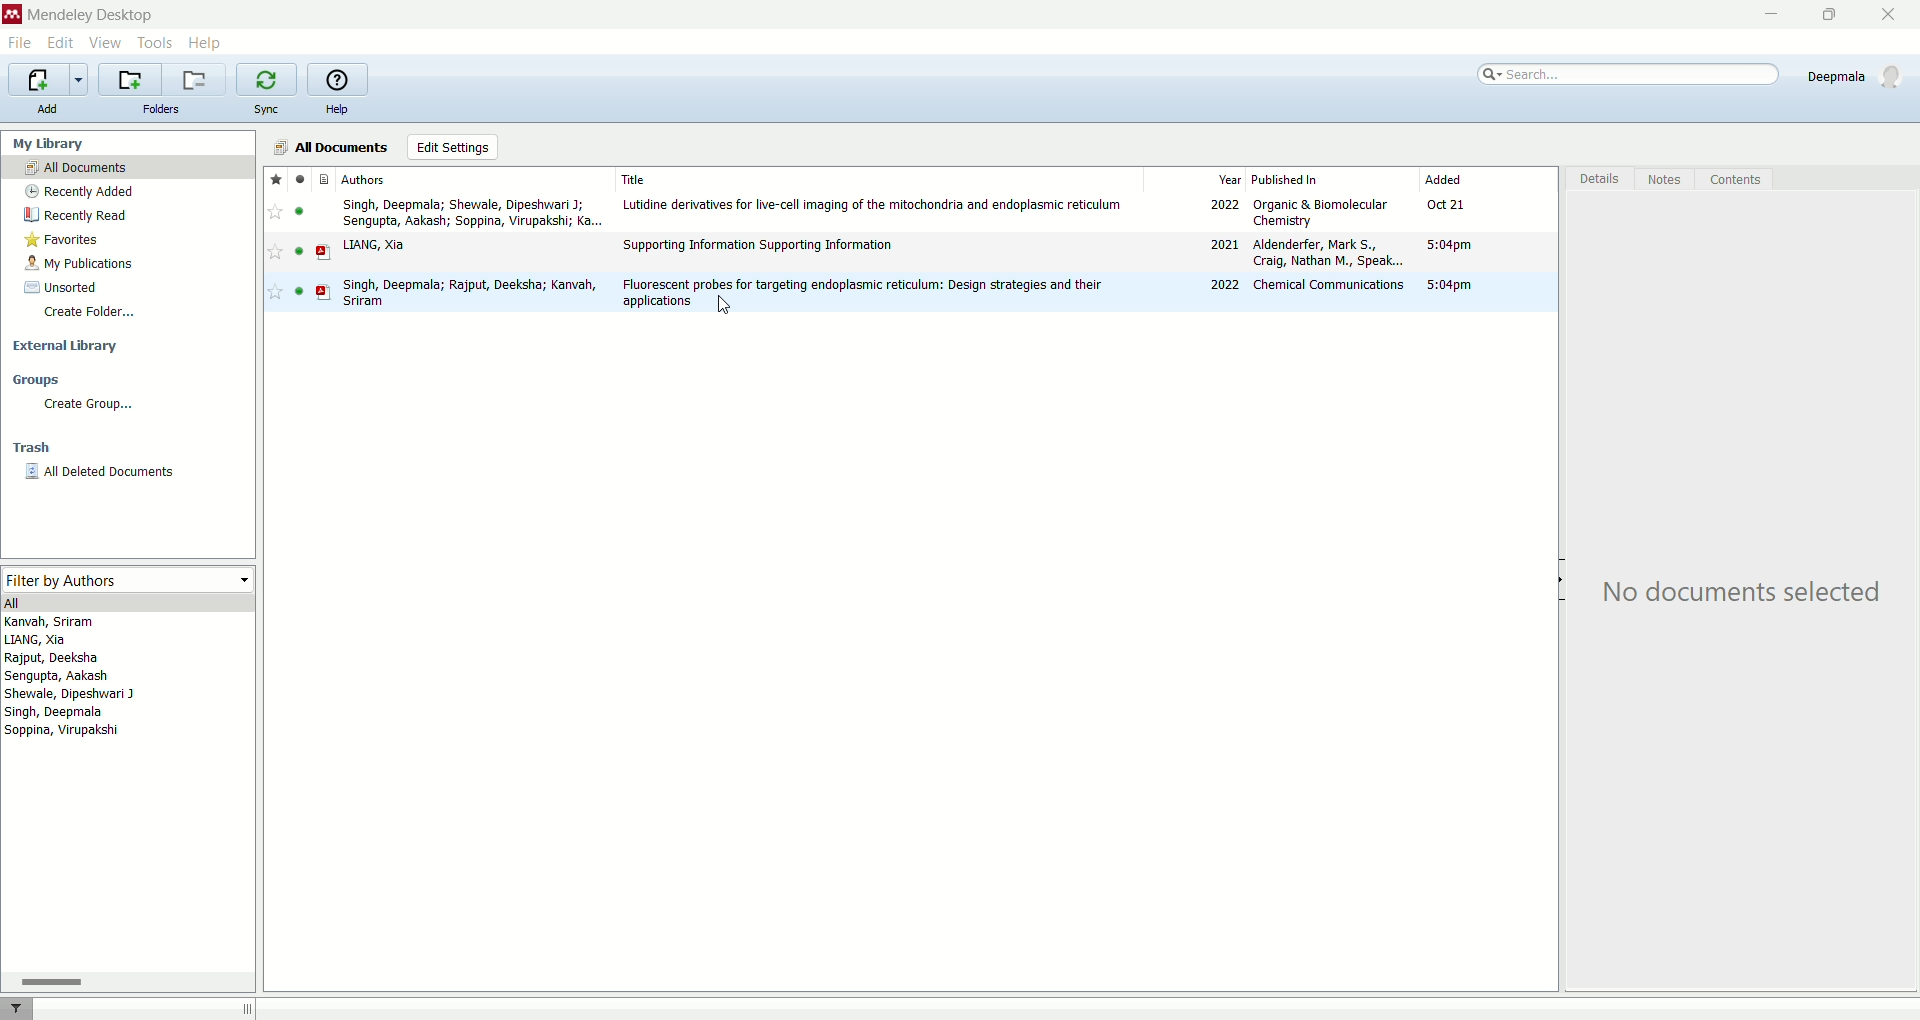 This screenshot has height=1020, width=1920. Describe the element at coordinates (299, 254) in the screenshot. I see `read/unread` at that location.